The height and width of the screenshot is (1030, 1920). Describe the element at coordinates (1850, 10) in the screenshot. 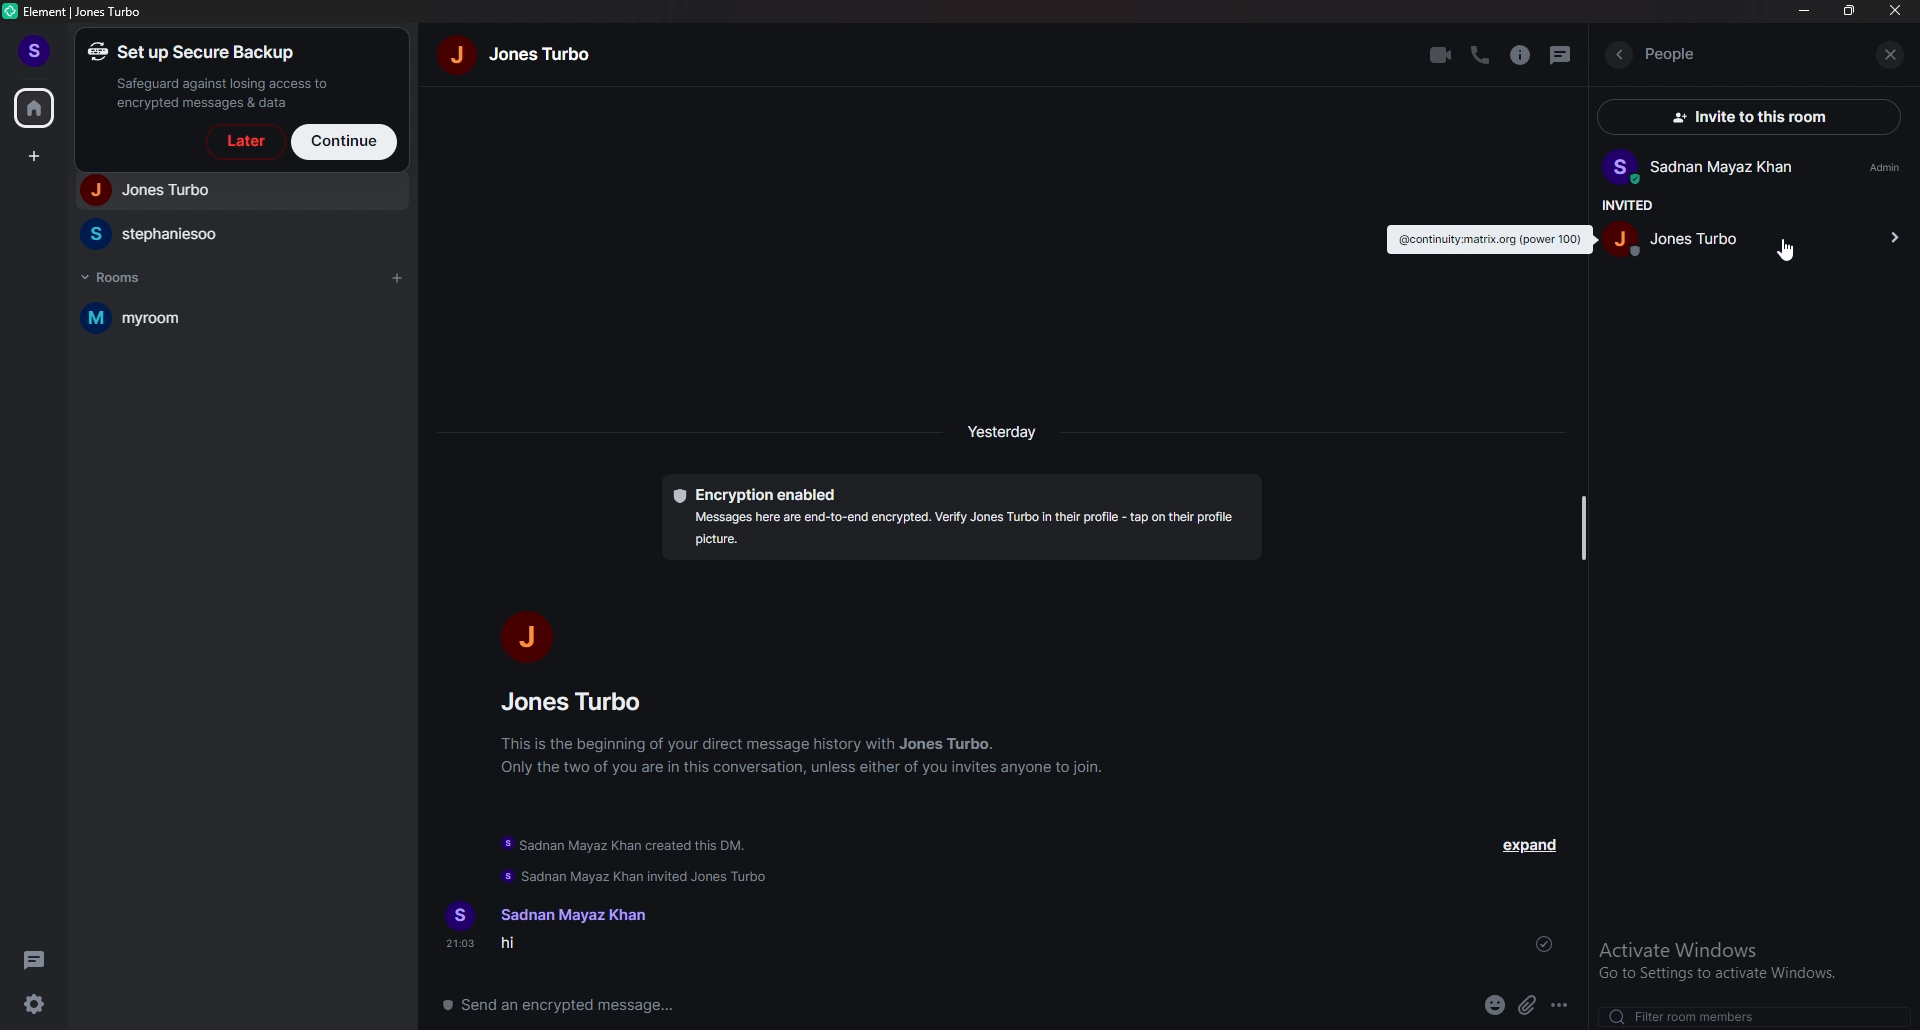

I see `resize` at that location.